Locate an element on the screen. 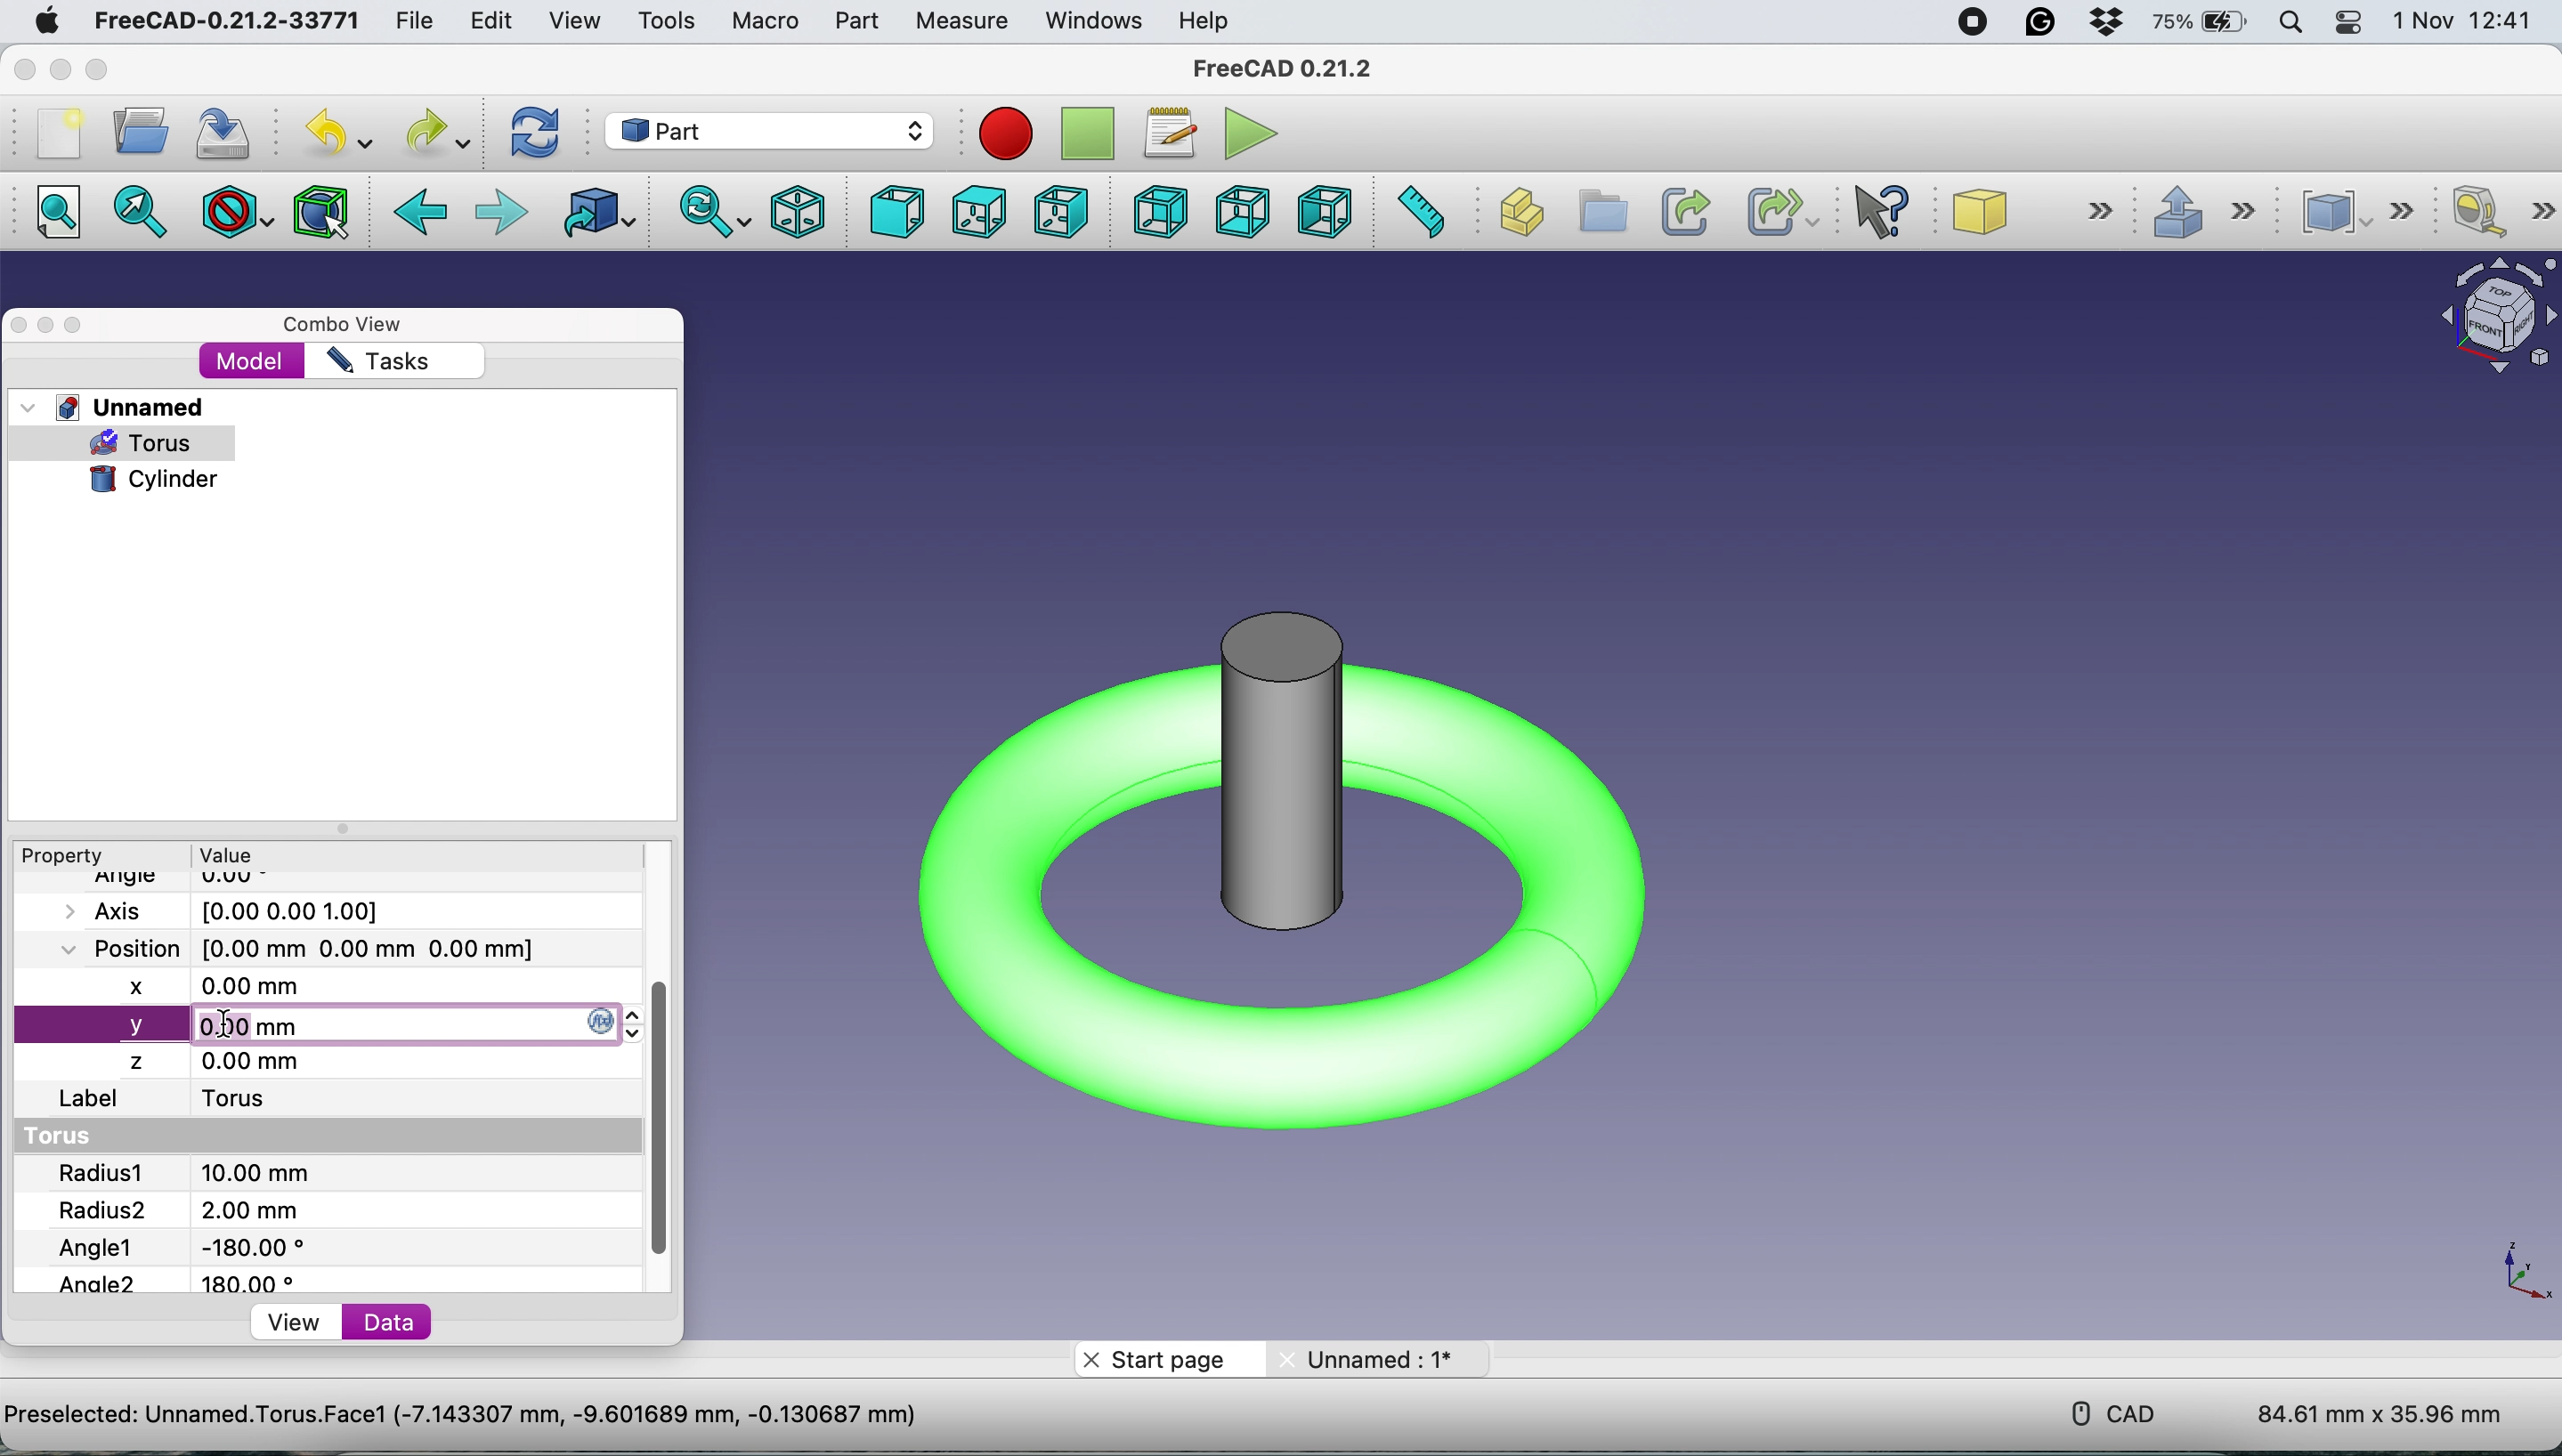  grammarly is located at coordinates (2044, 26).